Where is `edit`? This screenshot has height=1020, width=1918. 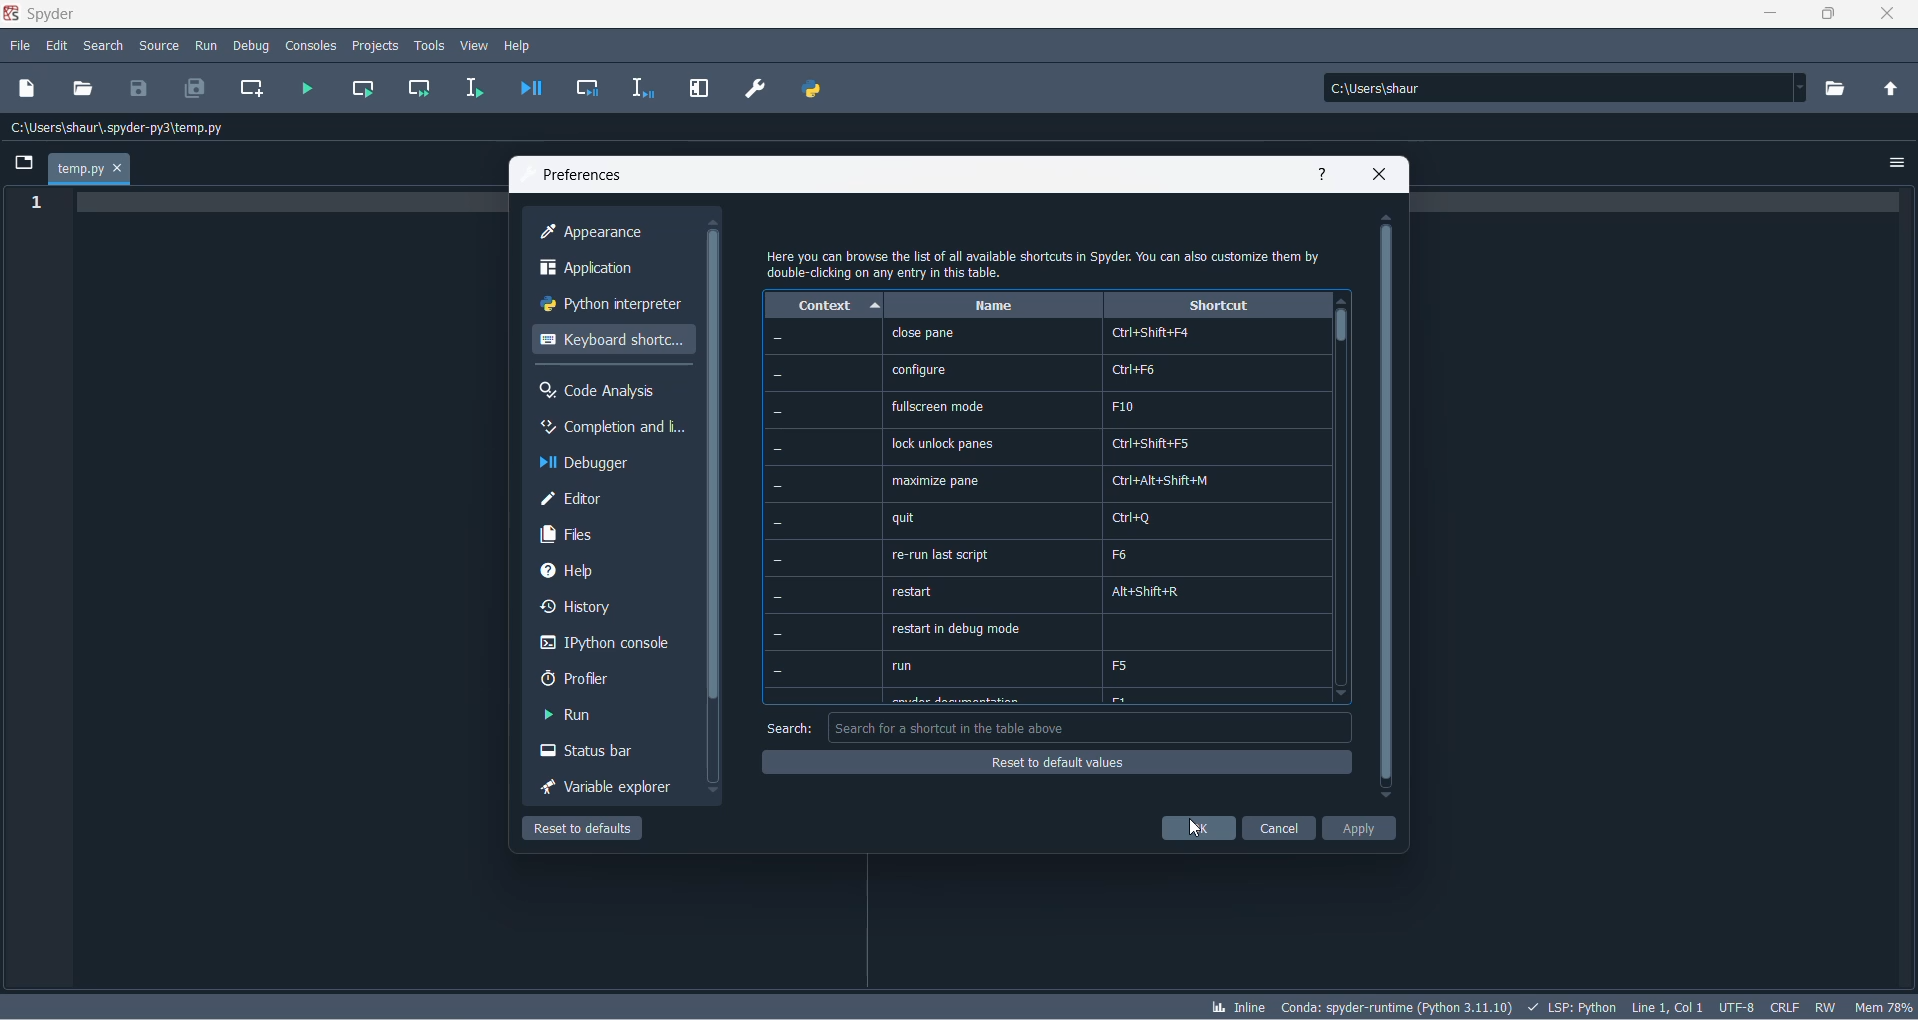
edit is located at coordinates (58, 46).